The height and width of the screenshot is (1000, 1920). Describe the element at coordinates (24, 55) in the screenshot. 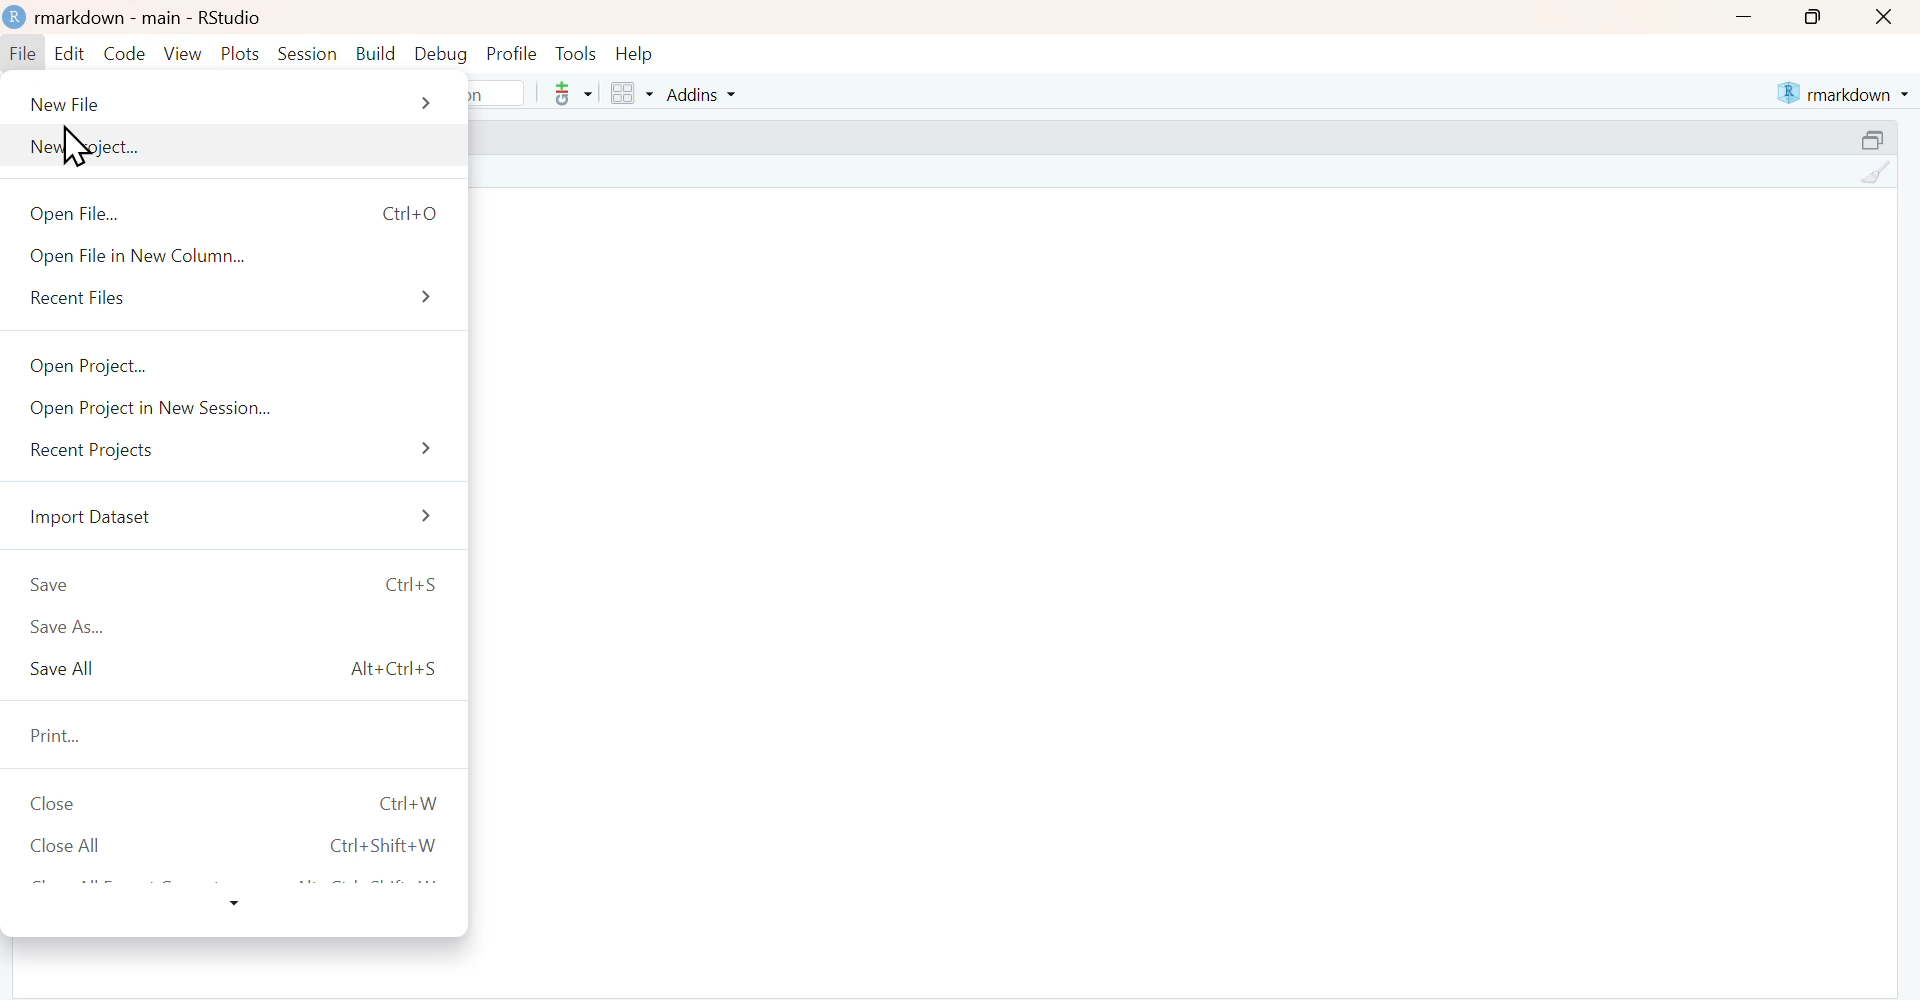

I see `File` at that location.